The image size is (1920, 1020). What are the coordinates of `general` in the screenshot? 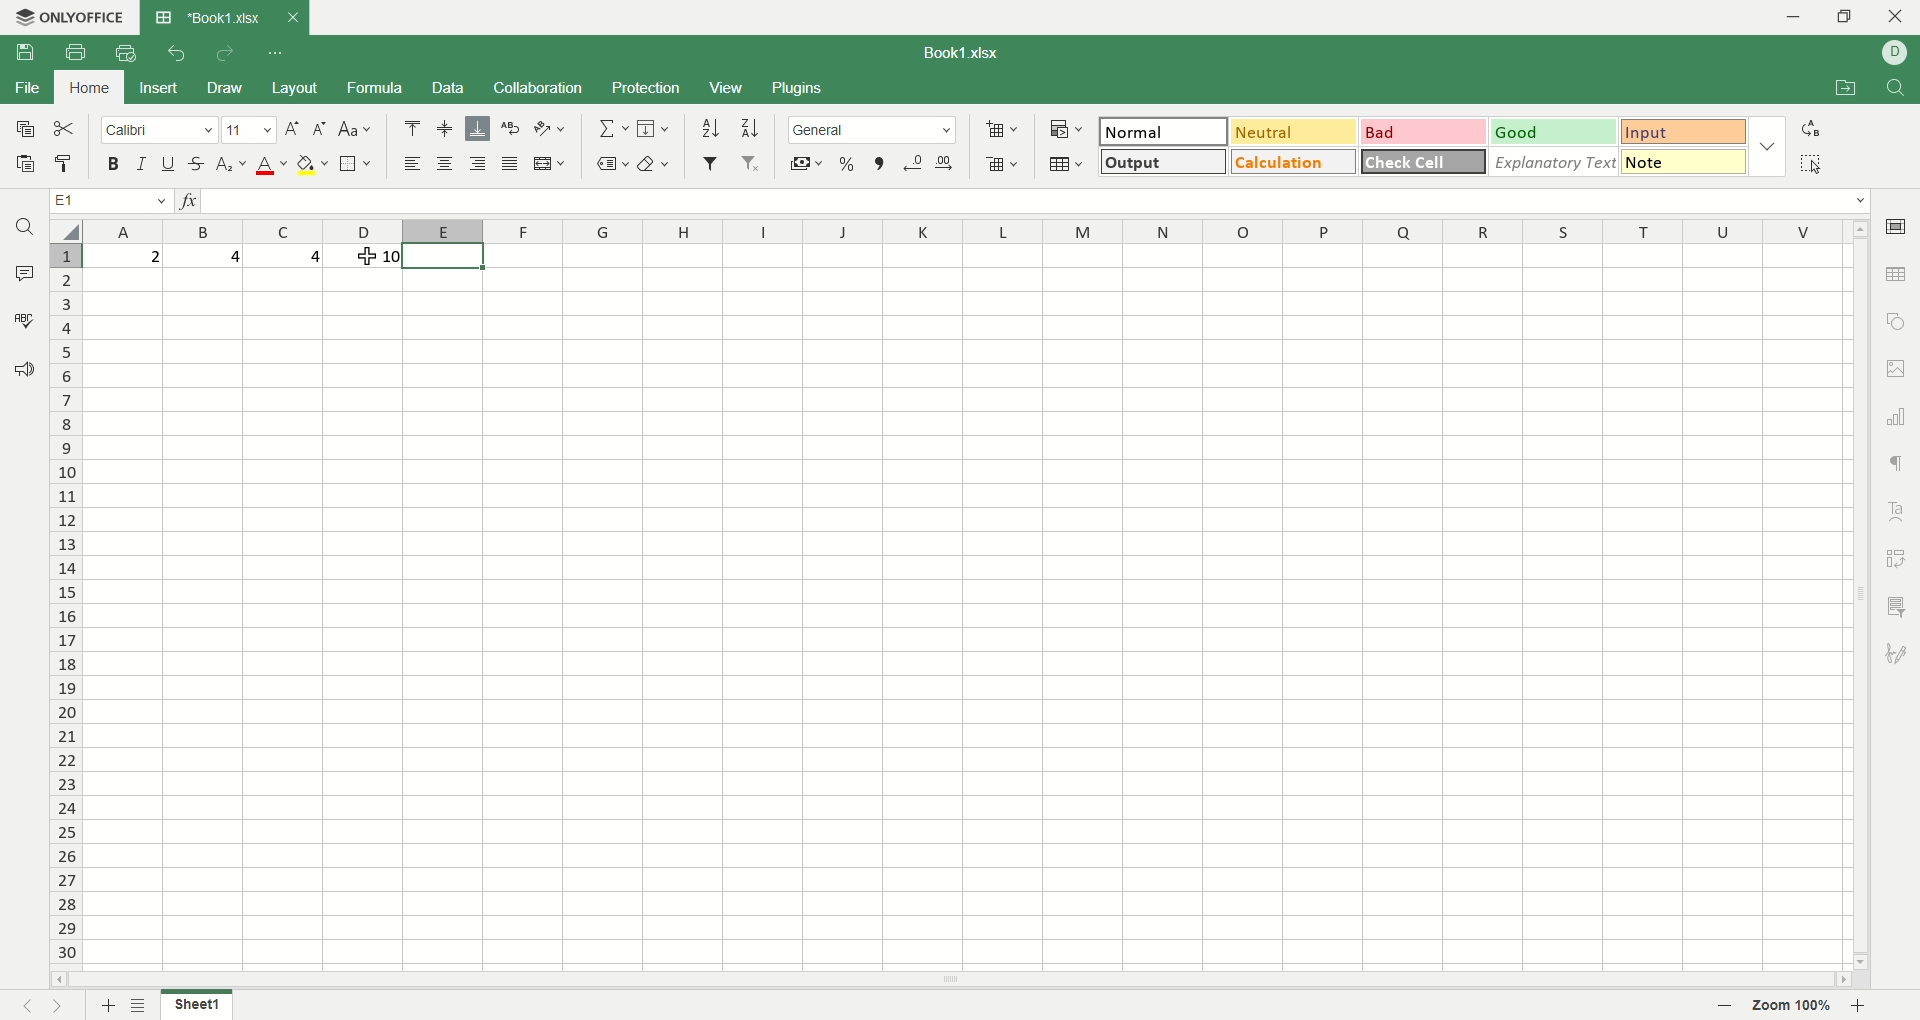 It's located at (875, 132).